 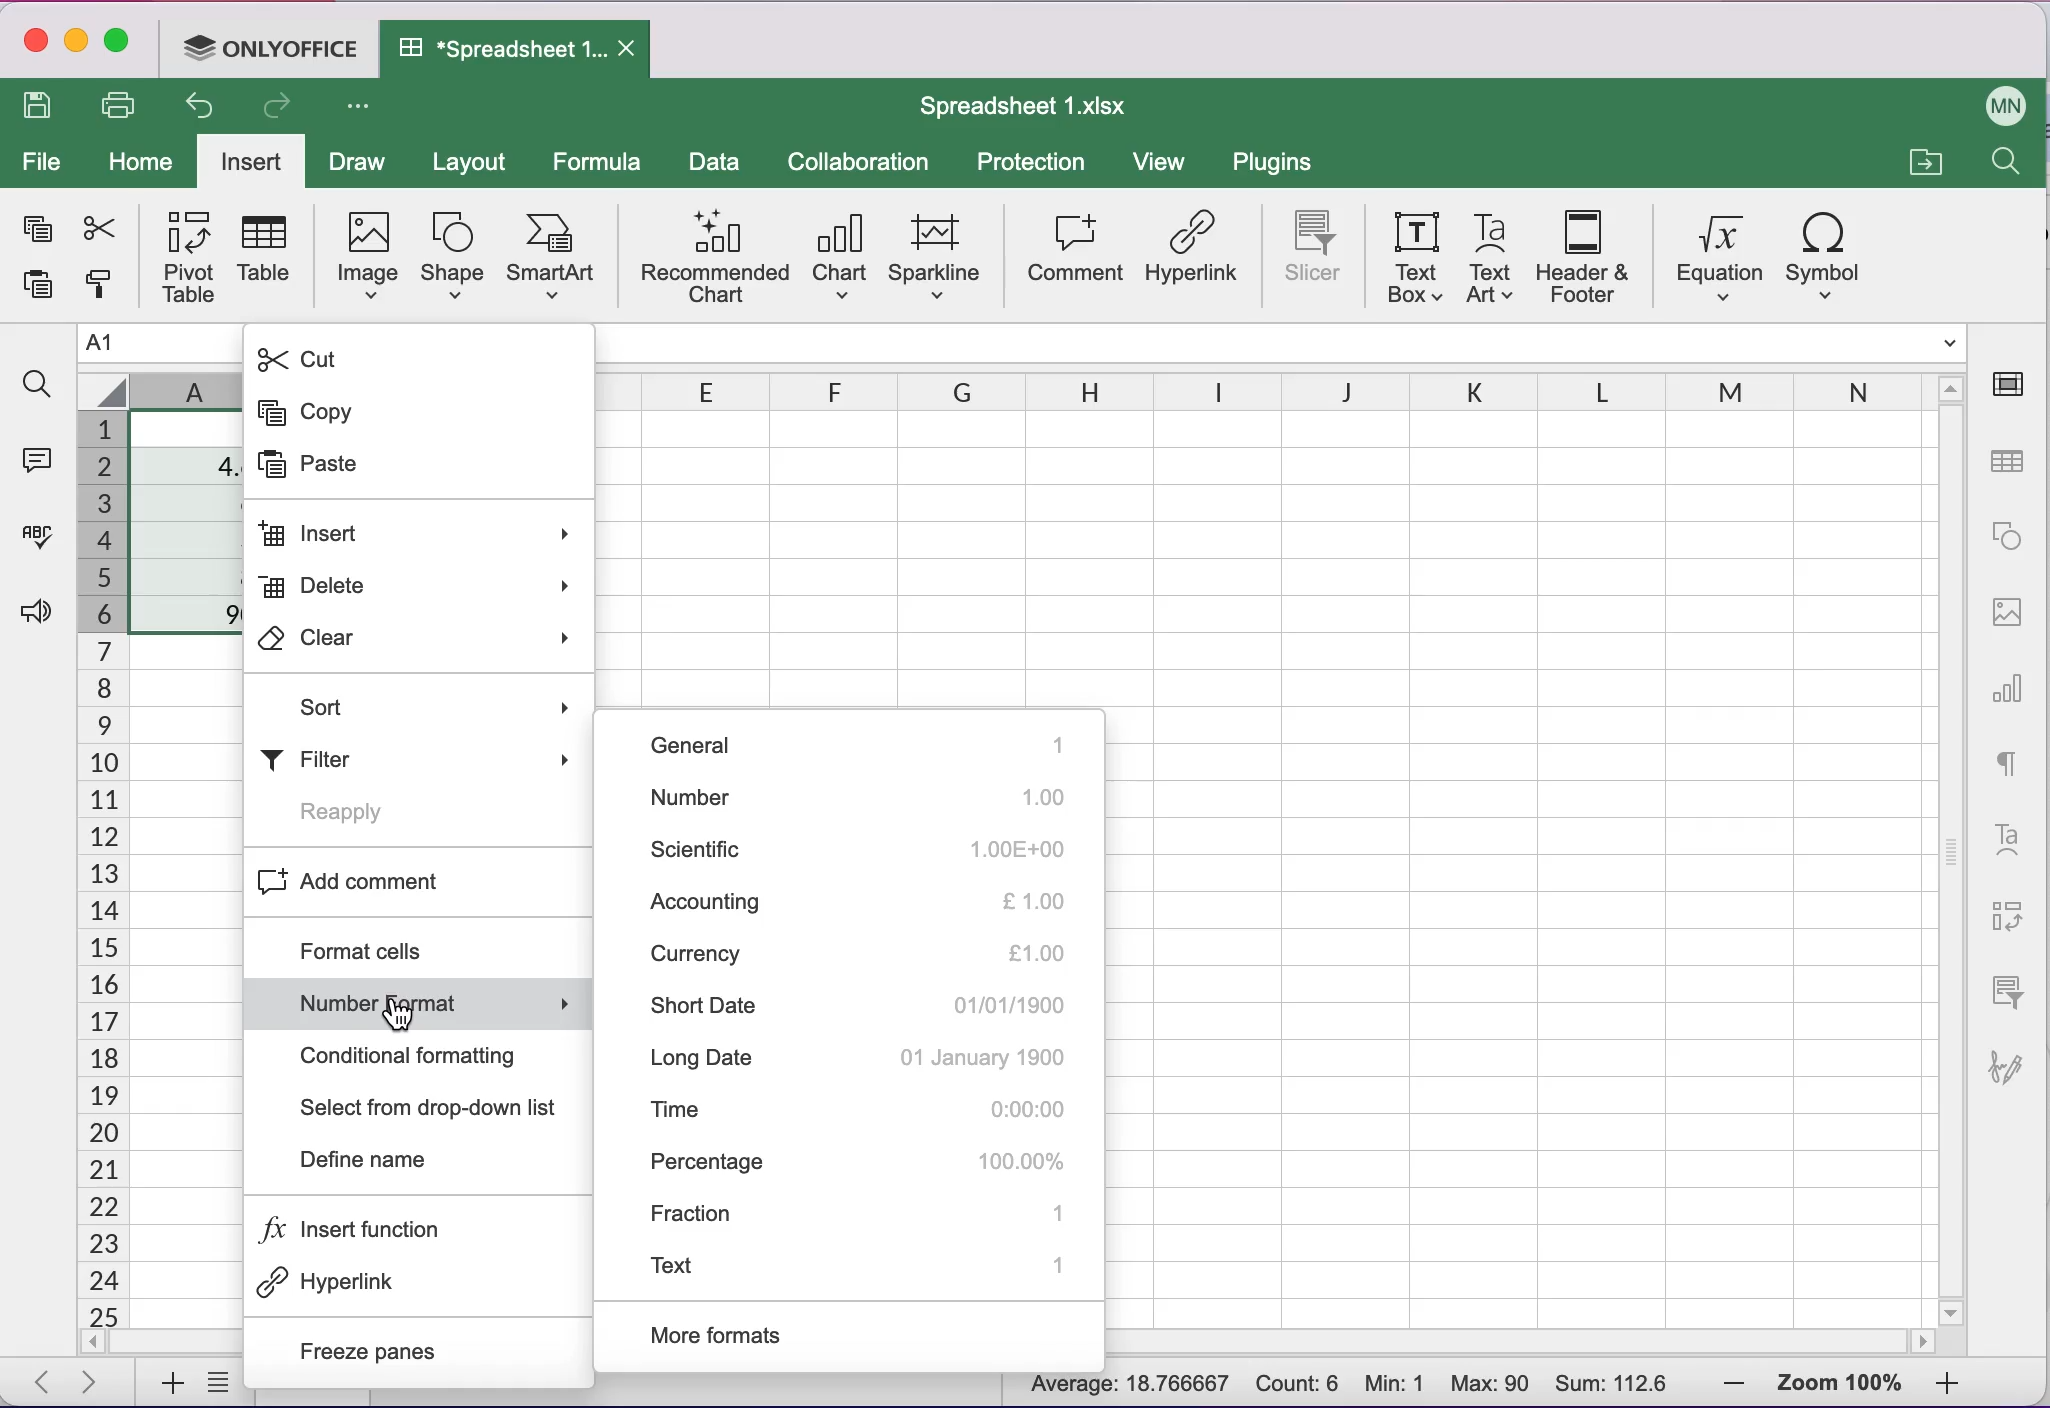 I want to click on maximize, so click(x=118, y=46).